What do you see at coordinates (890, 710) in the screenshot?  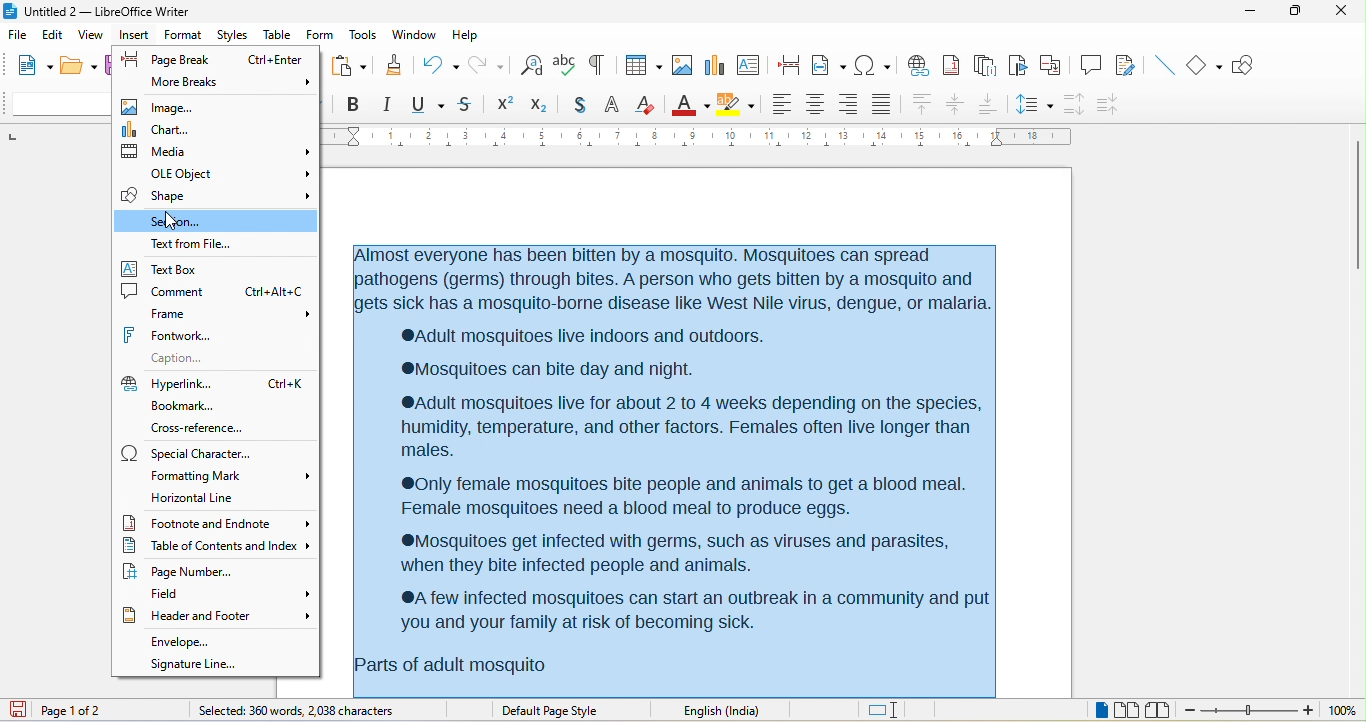 I see `standard selection` at bounding box center [890, 710].